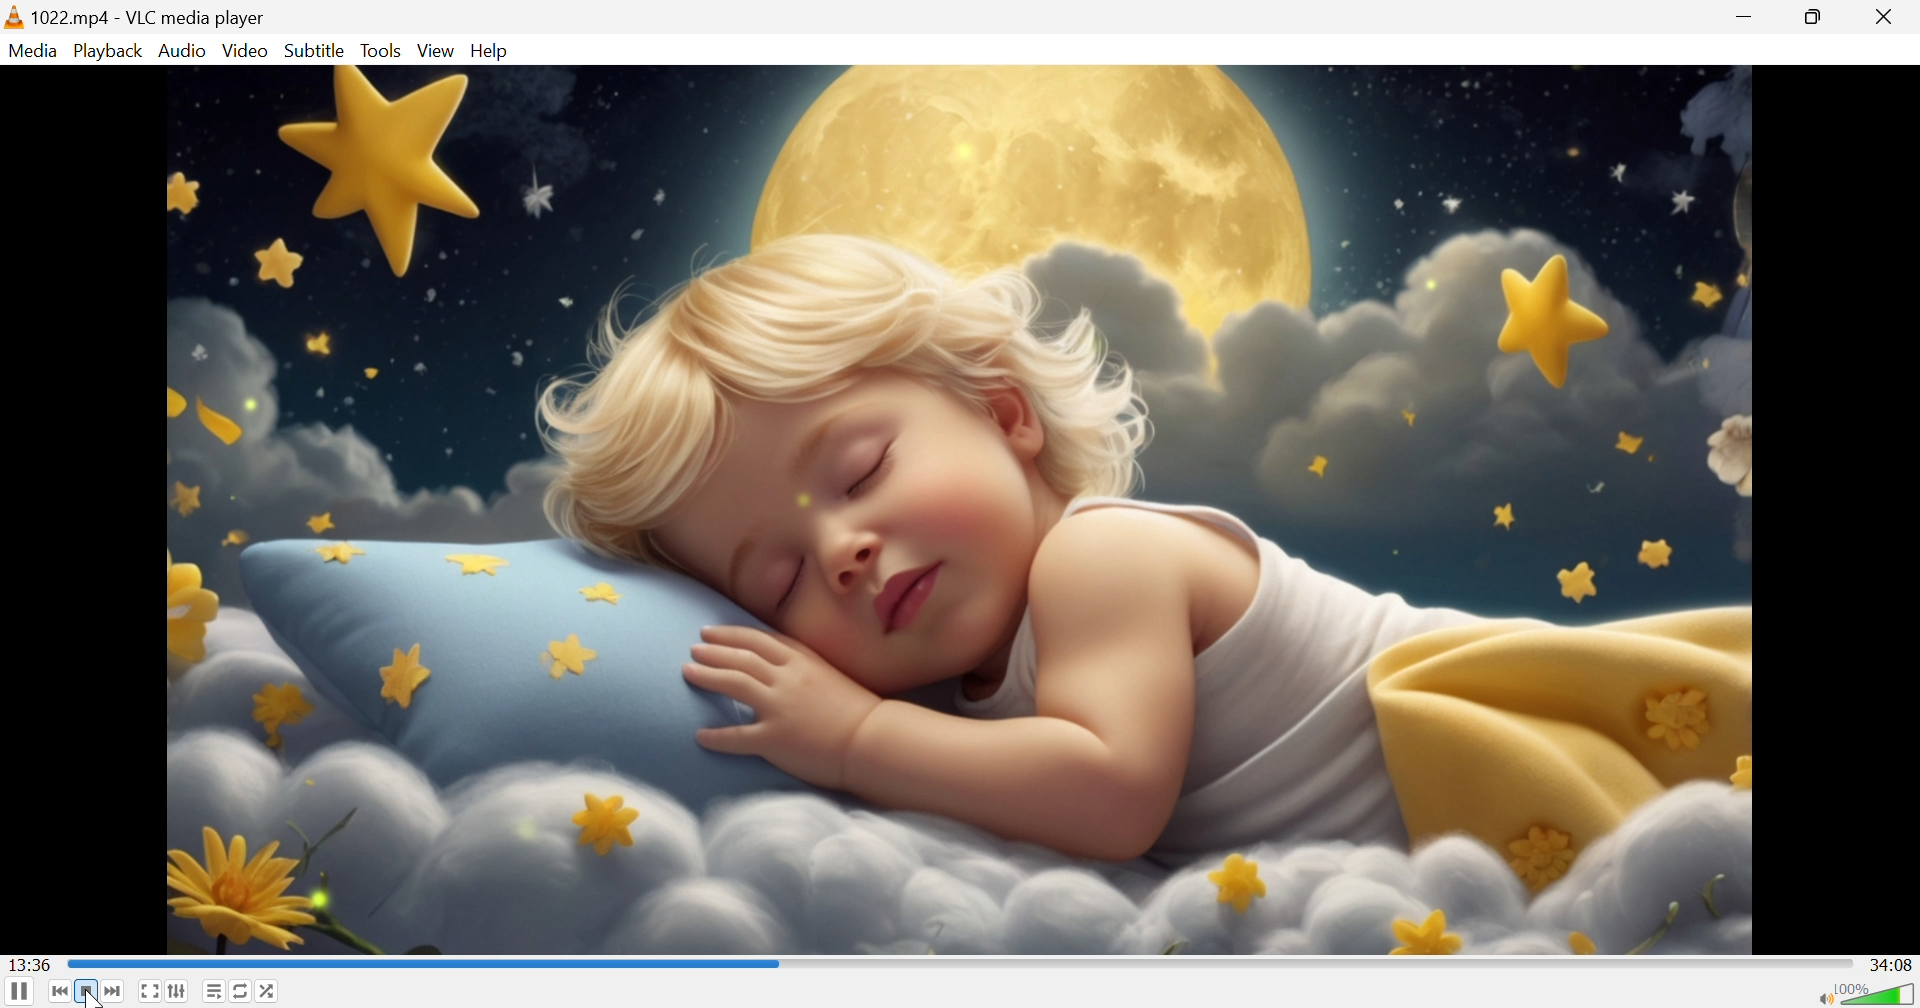  I want to click on cursor, so click(94, 999).